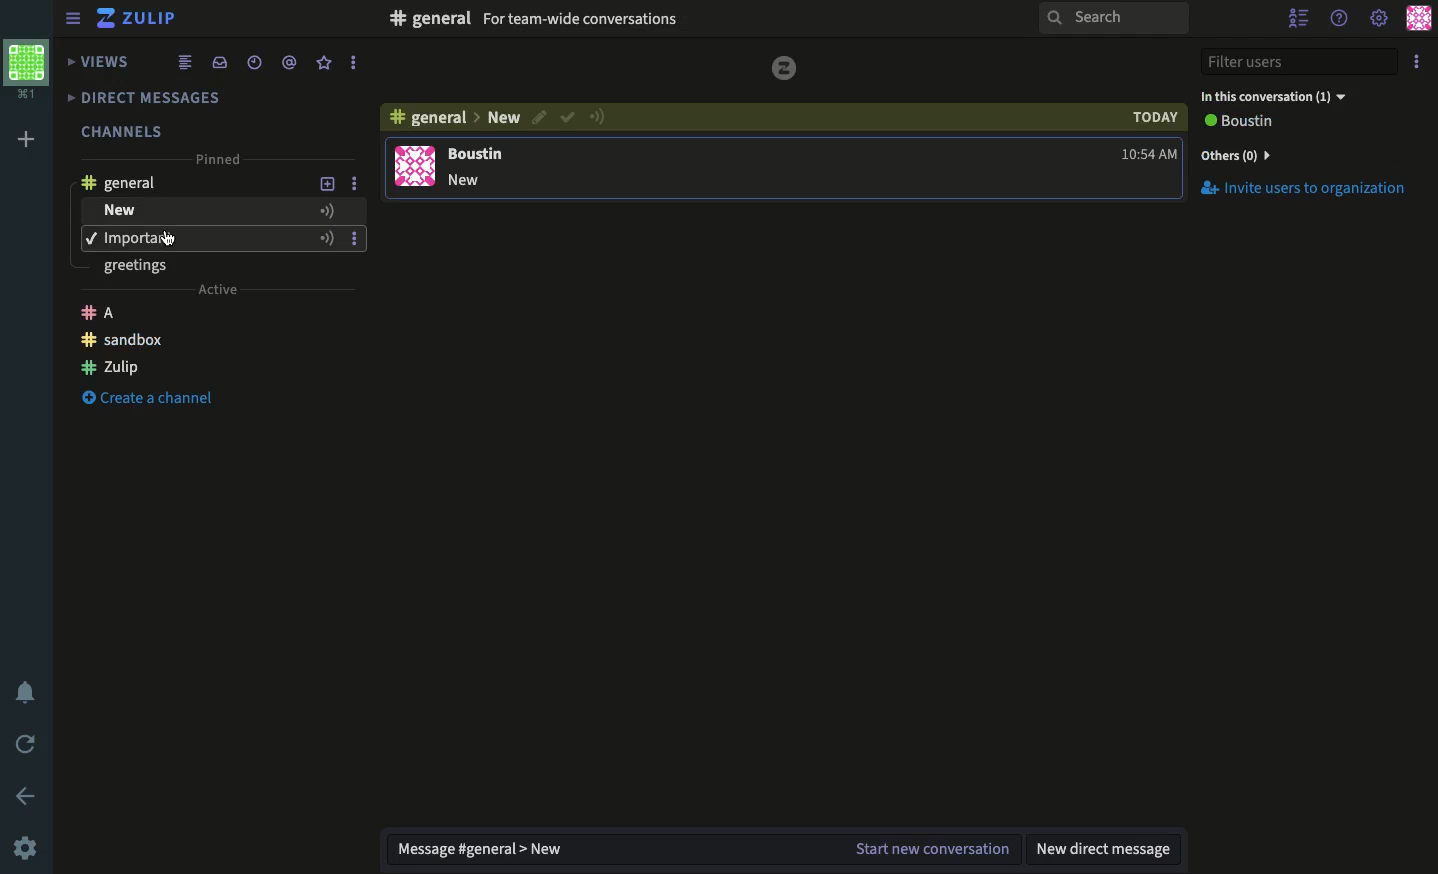 The image size is (1438, 874). Describe the element at coordinates (469, 182) in the screenshot. I see `message` at that location.